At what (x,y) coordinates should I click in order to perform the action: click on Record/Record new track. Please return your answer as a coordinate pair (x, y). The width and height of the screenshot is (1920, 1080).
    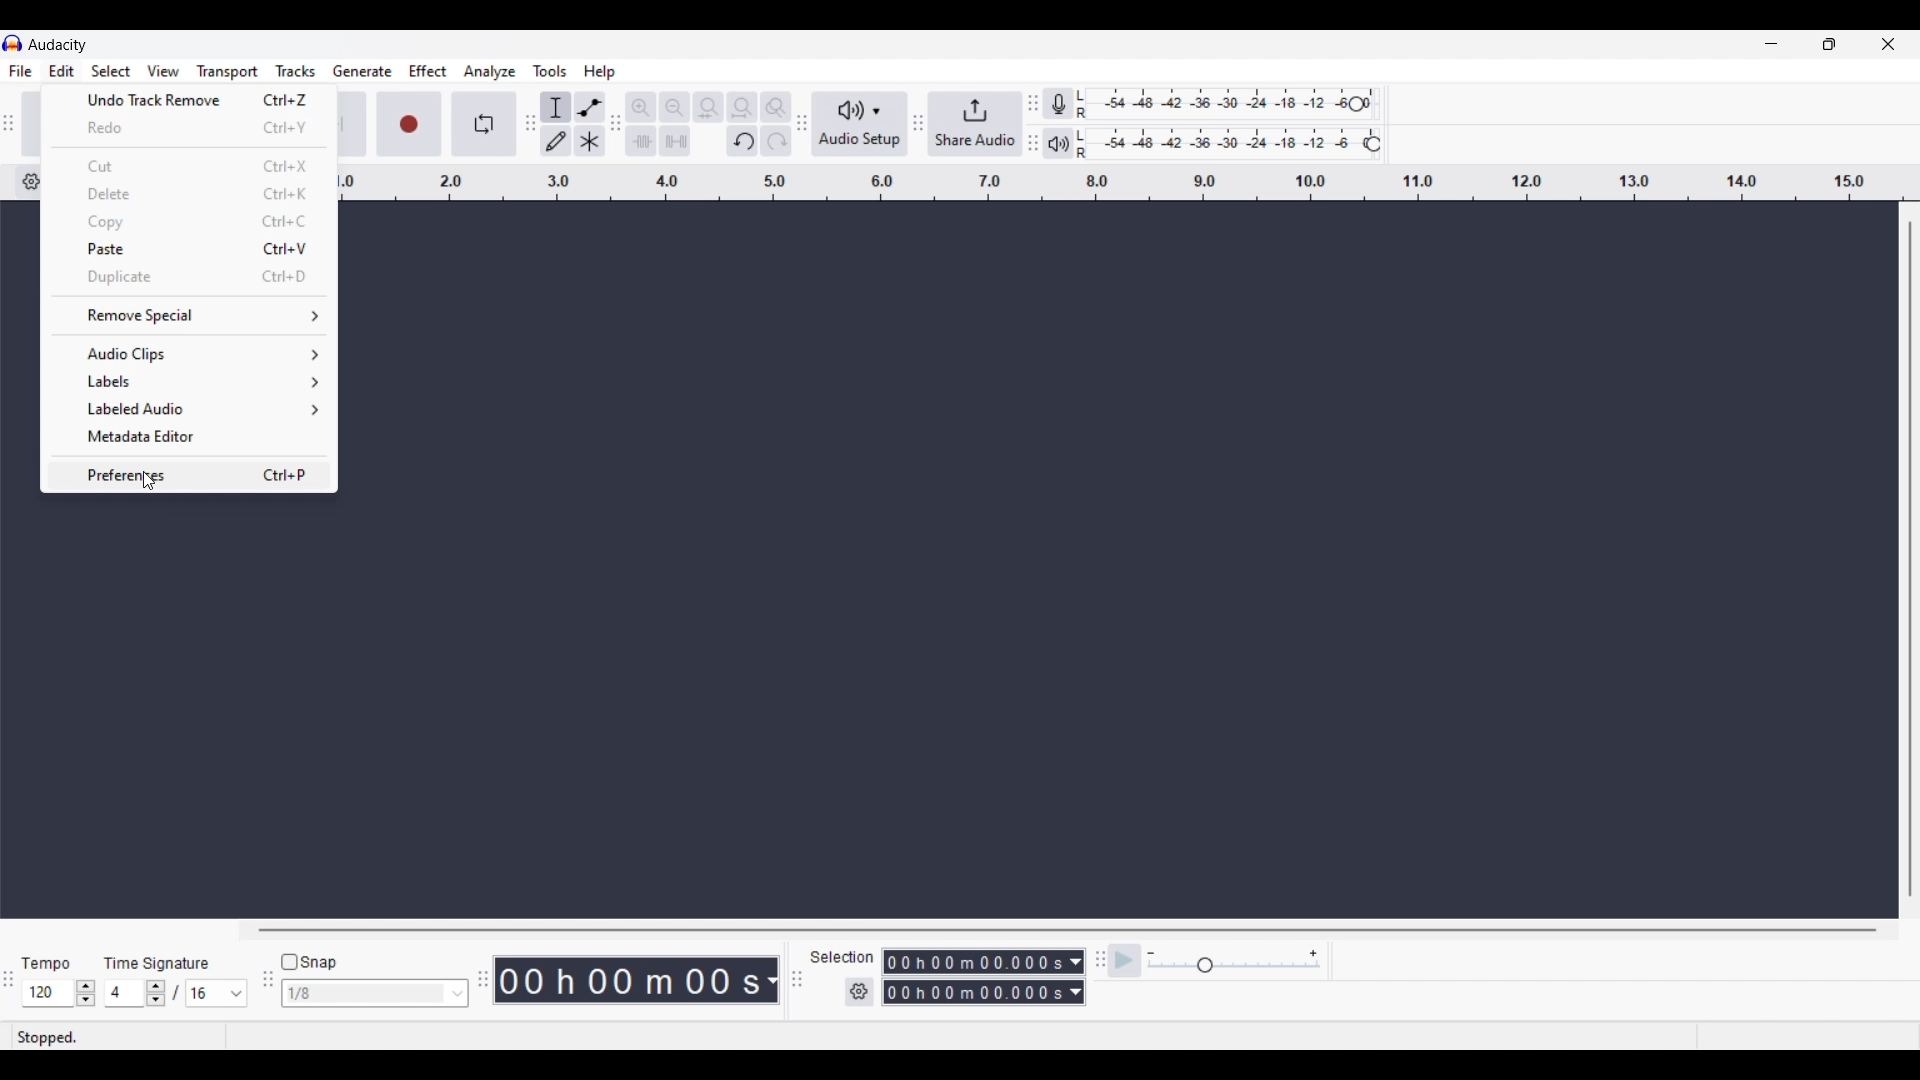
    Looking at the image, I should click on (410, 123).